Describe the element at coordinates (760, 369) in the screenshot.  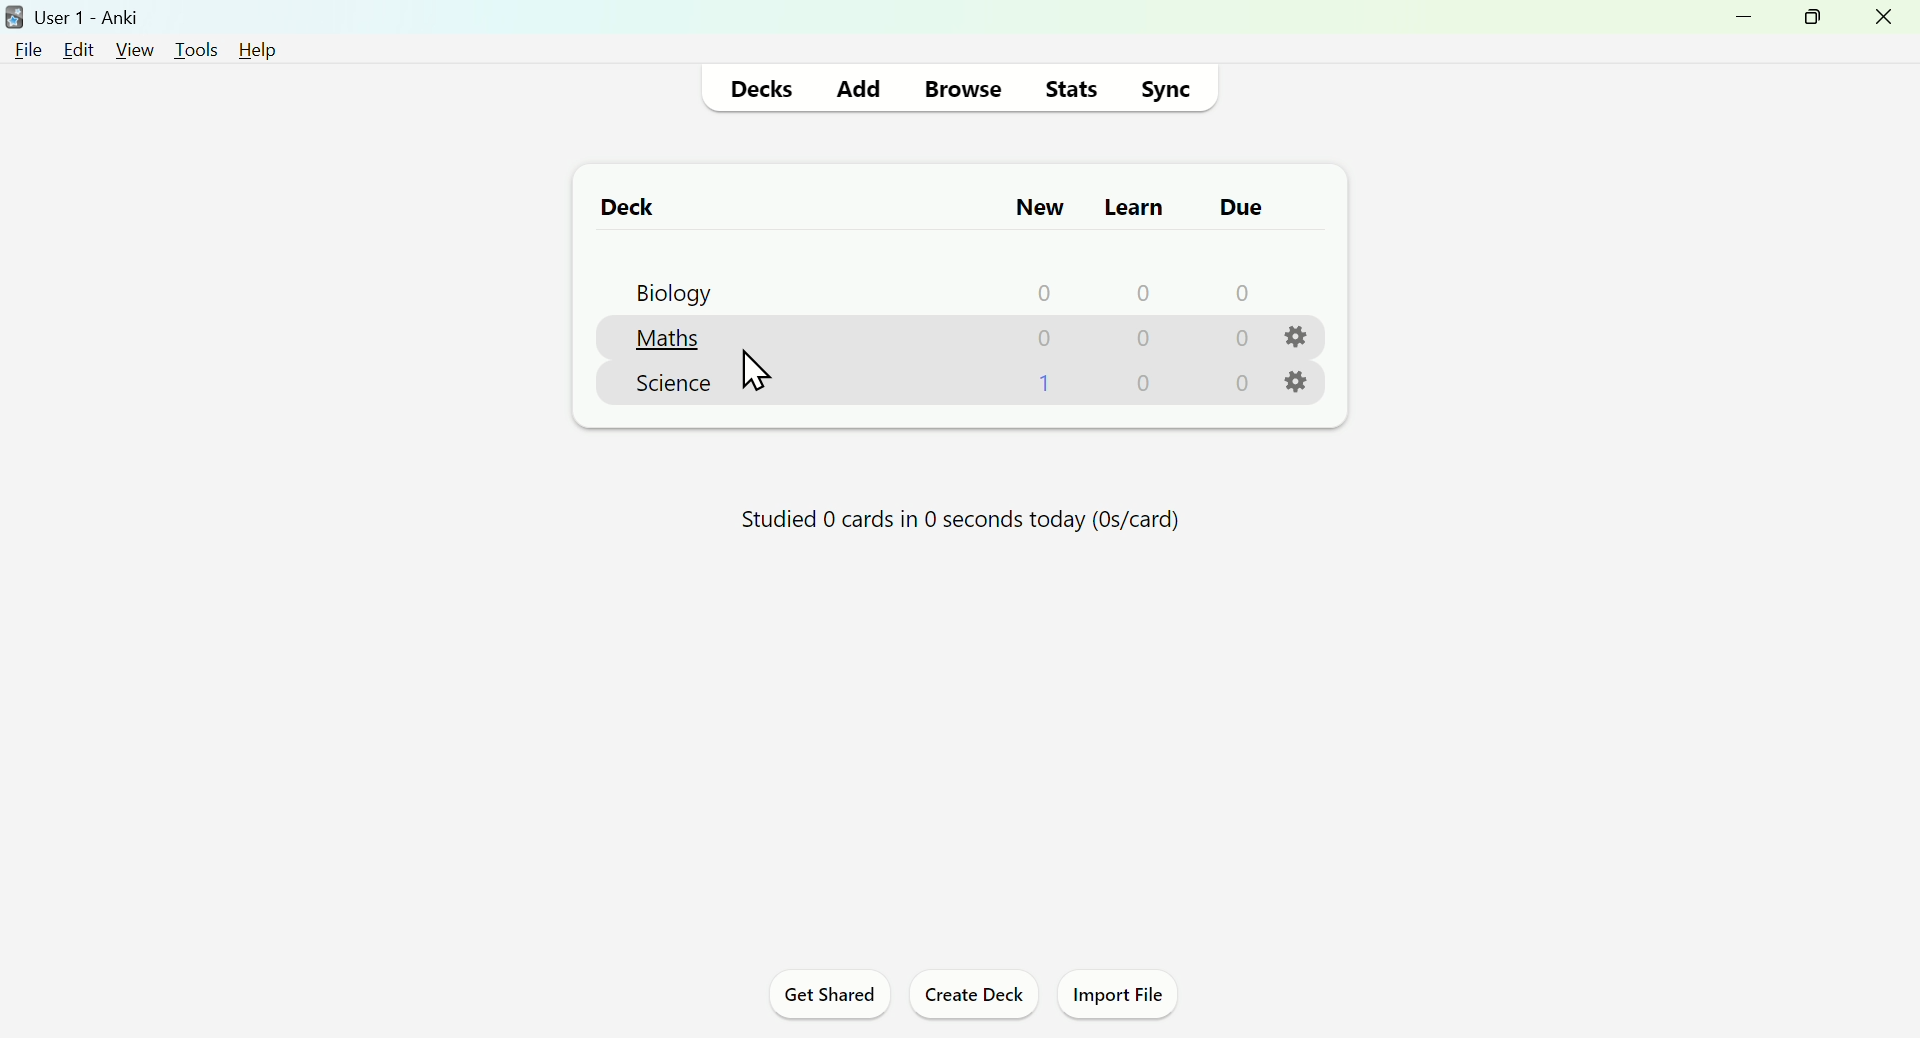
I see `Cursor` at that location.